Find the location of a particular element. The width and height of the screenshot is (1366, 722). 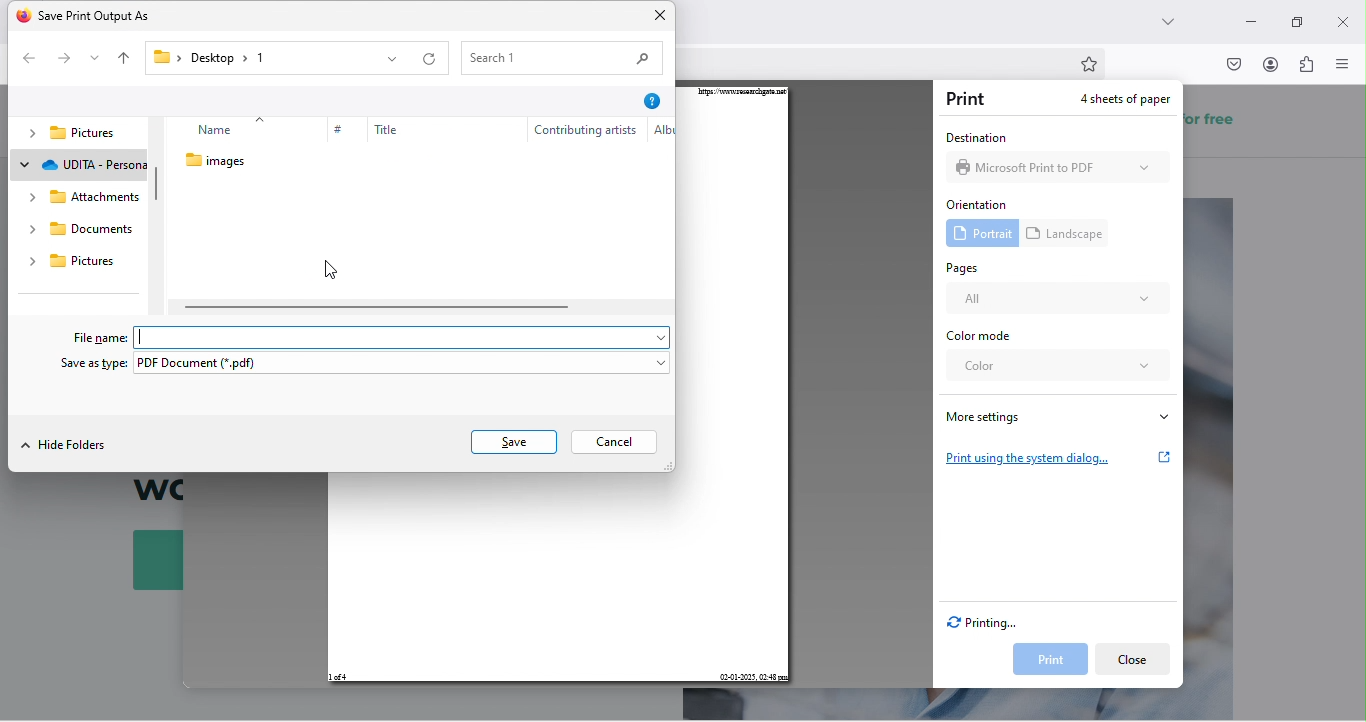

menu is located at coordinates (1349, 62).